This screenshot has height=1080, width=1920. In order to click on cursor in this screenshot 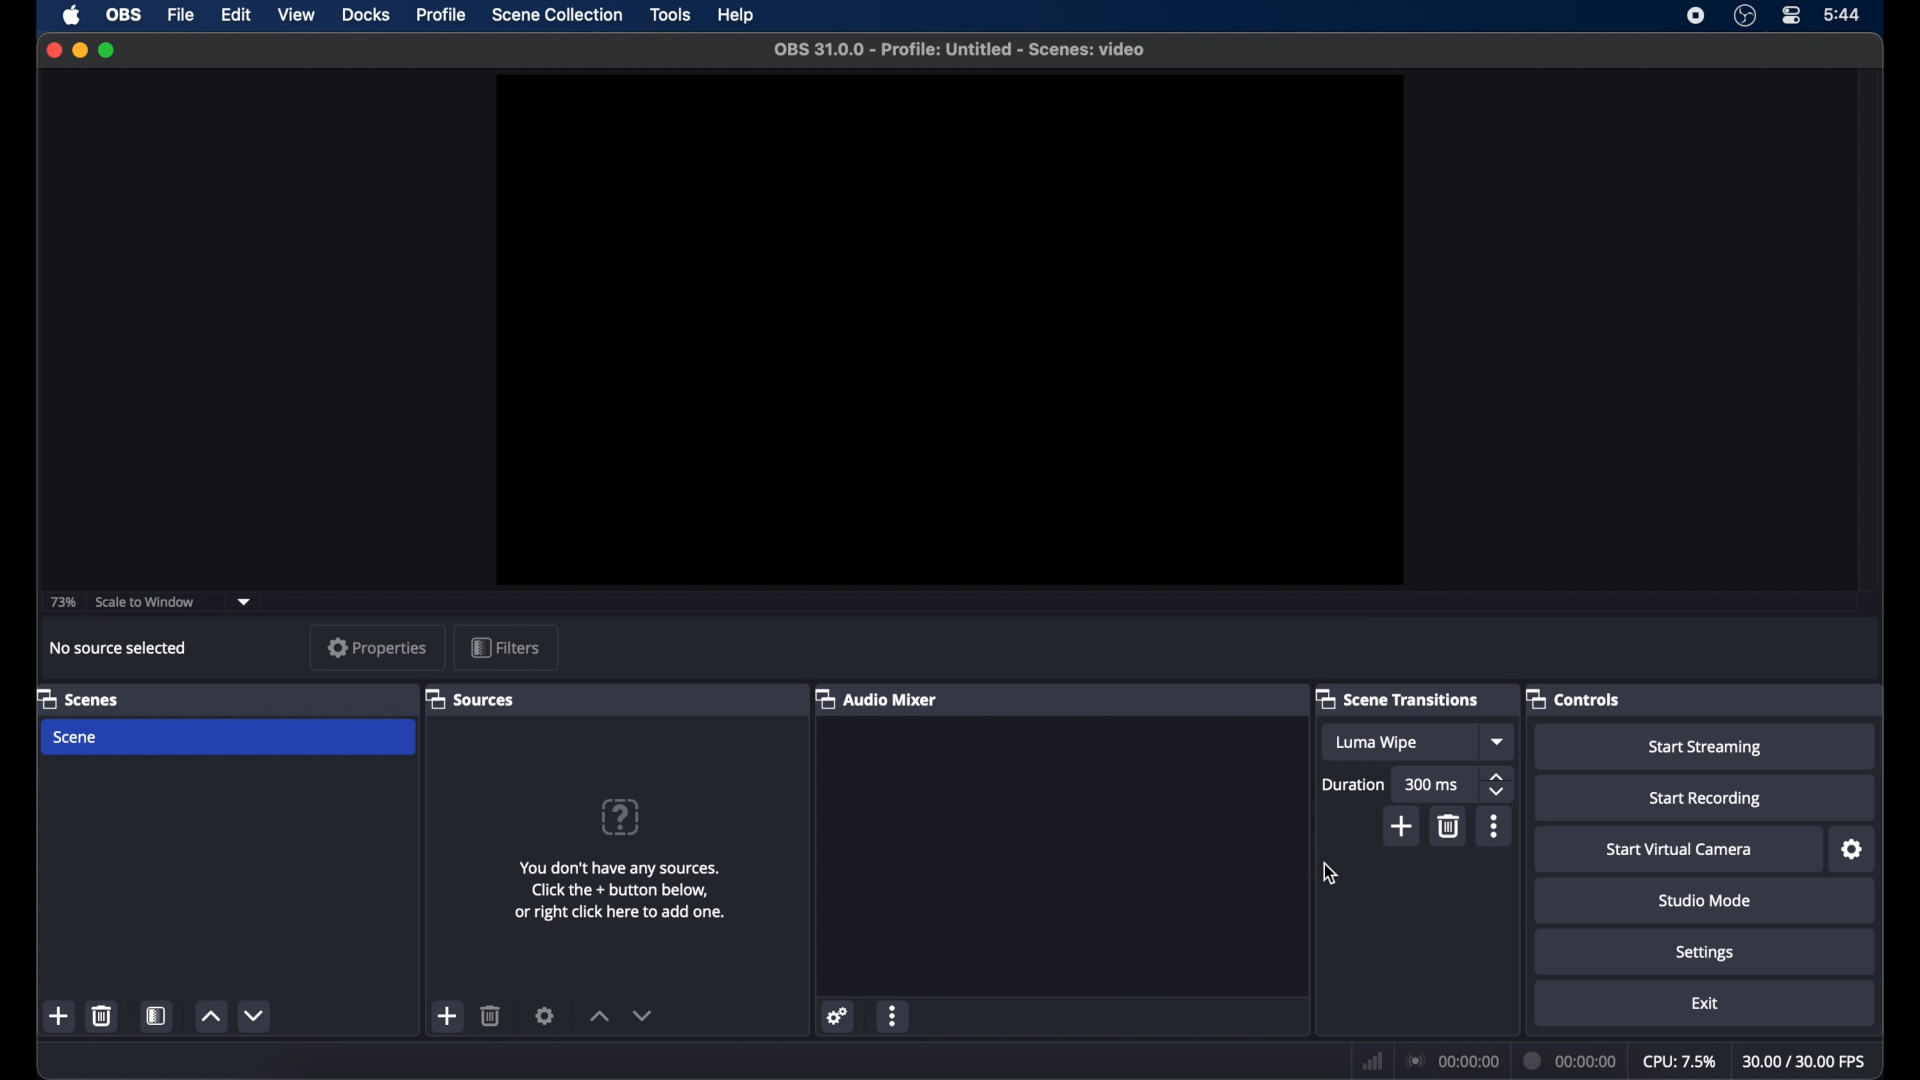, I will do `click(1331, 873)`.